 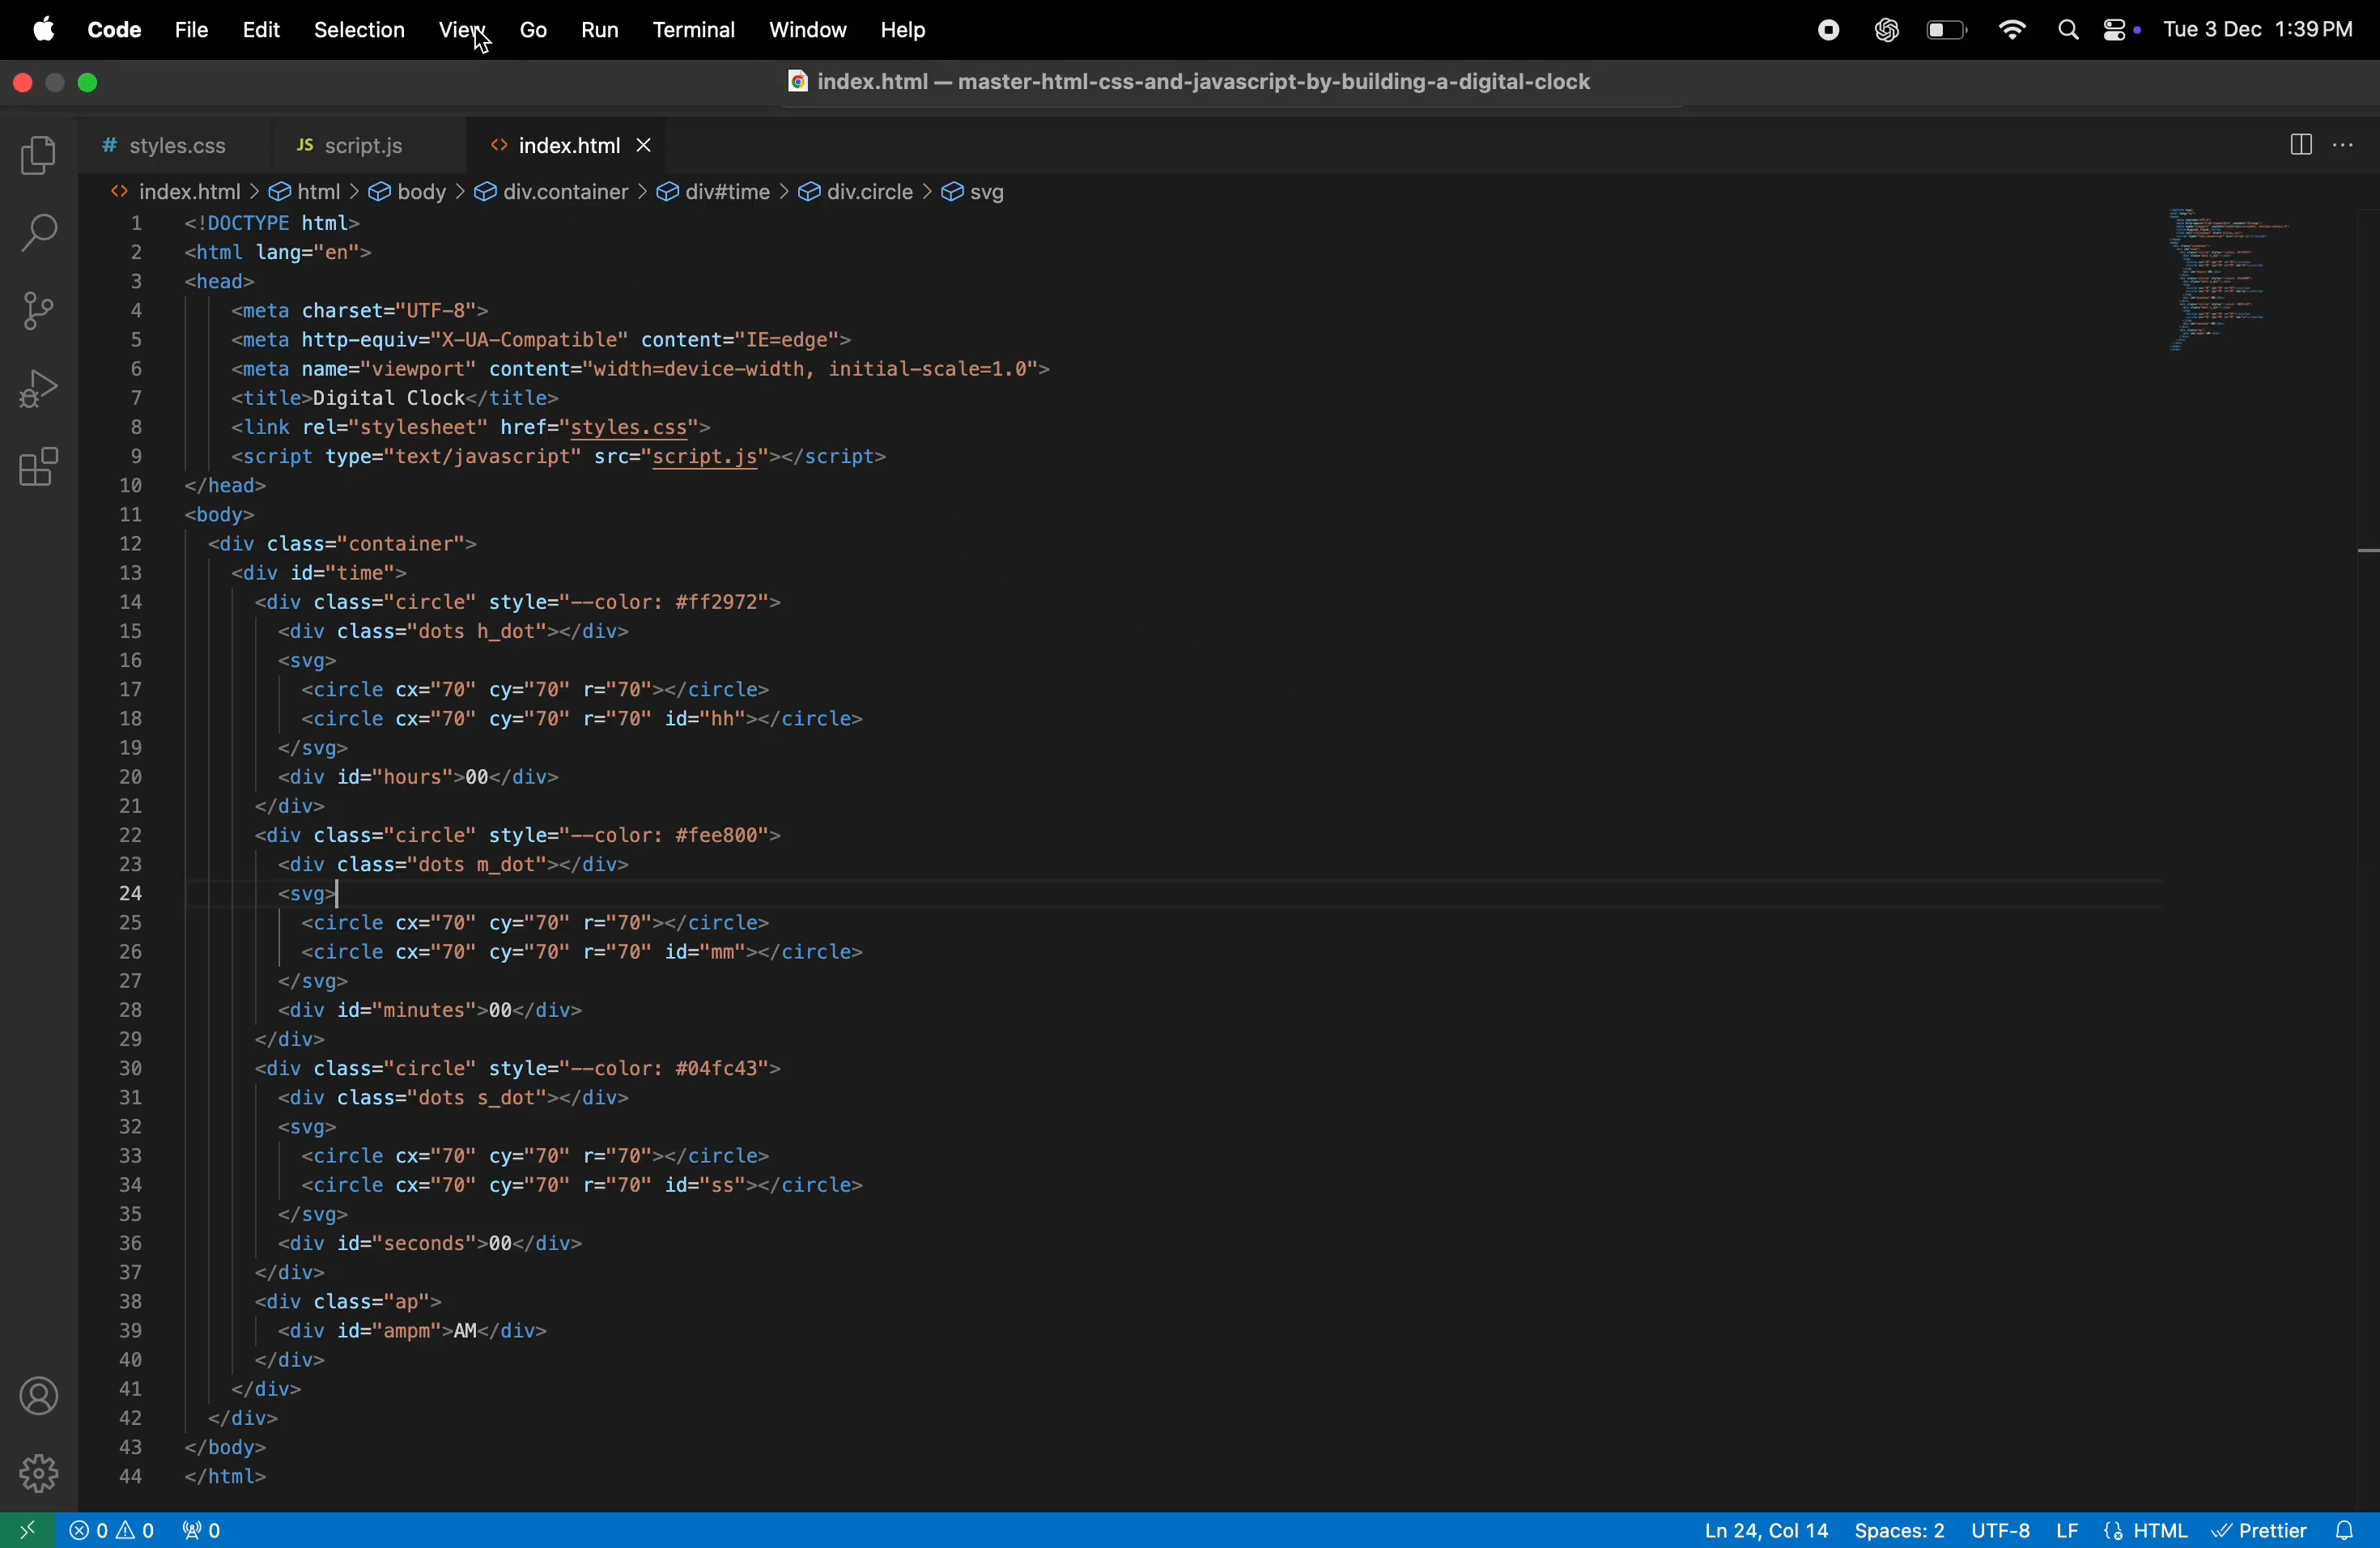 What do you see at coordinates (94, 84) in the screenshot?
I see `maximize` at bounding box center [94, 84].